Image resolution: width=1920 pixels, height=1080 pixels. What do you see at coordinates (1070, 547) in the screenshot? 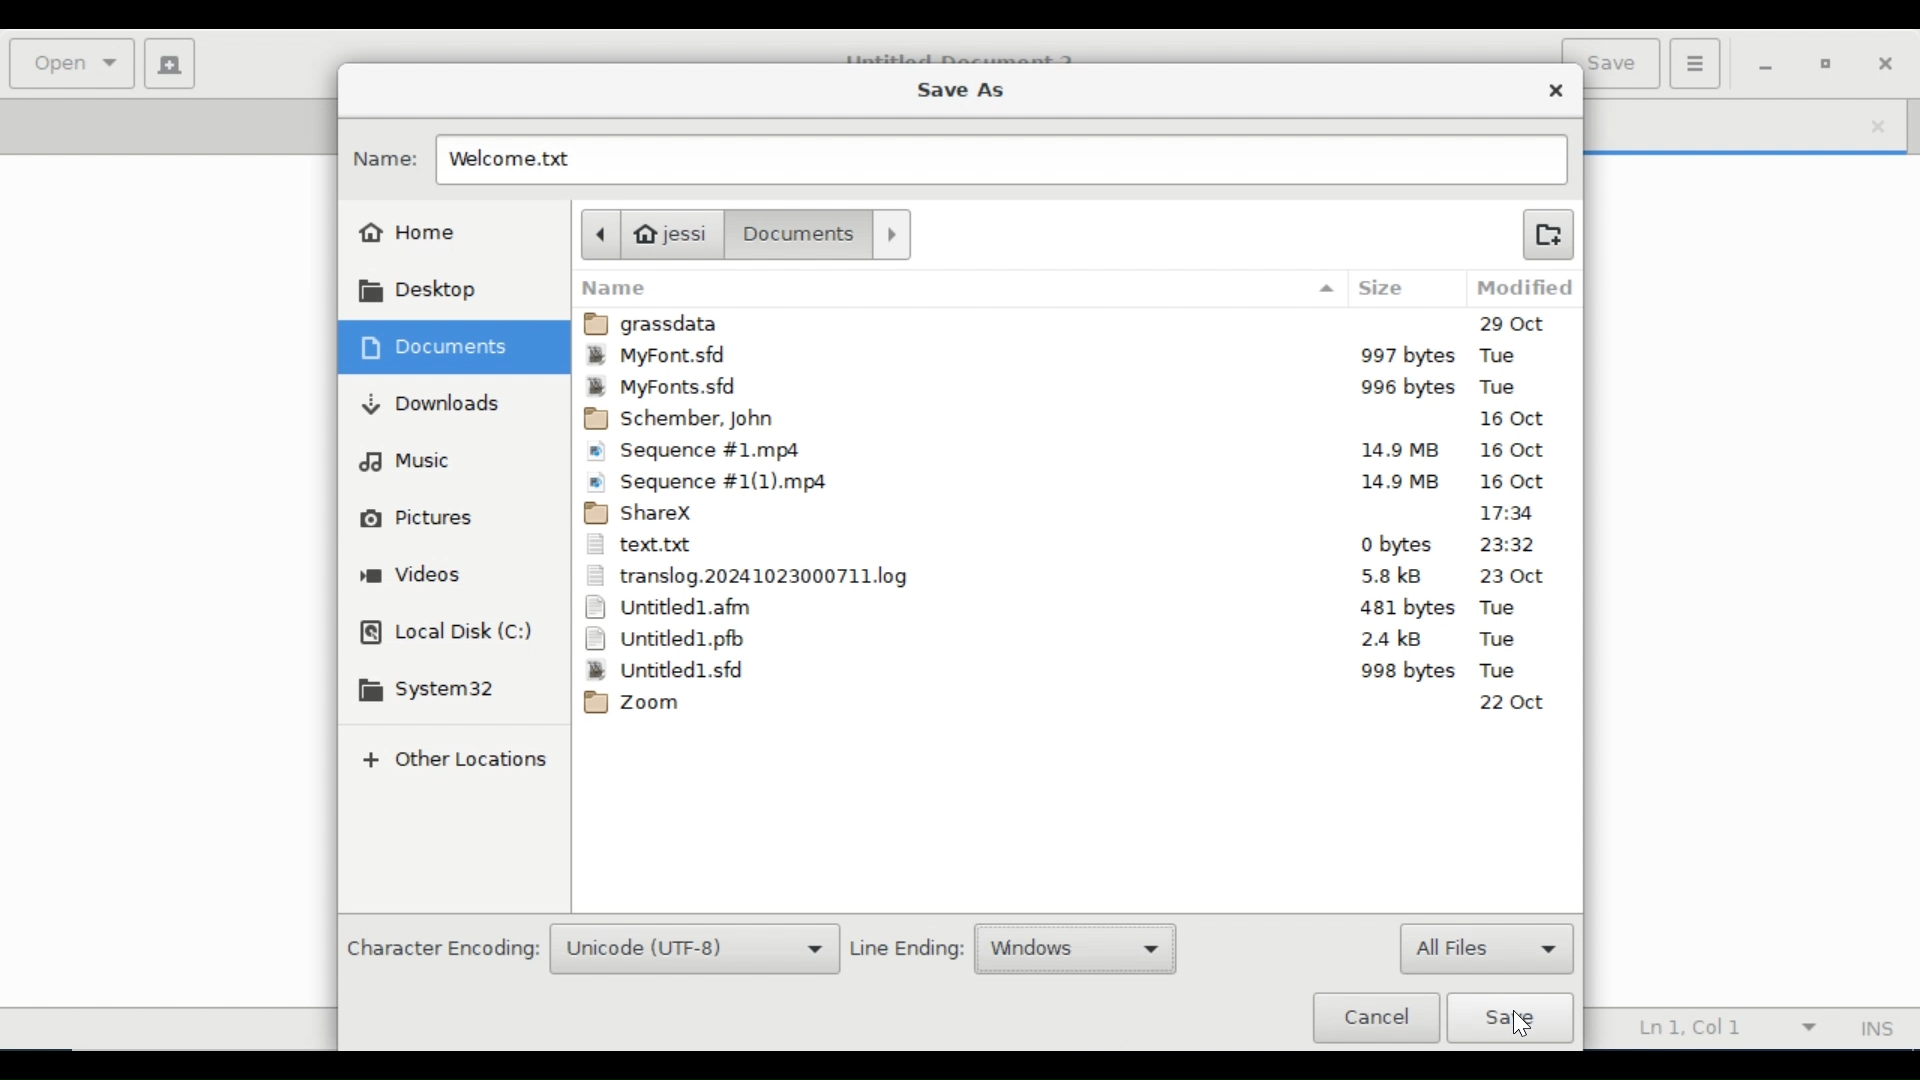
I see `text.txt 0 bytes 23:32` at bounding box center [1070, 547].